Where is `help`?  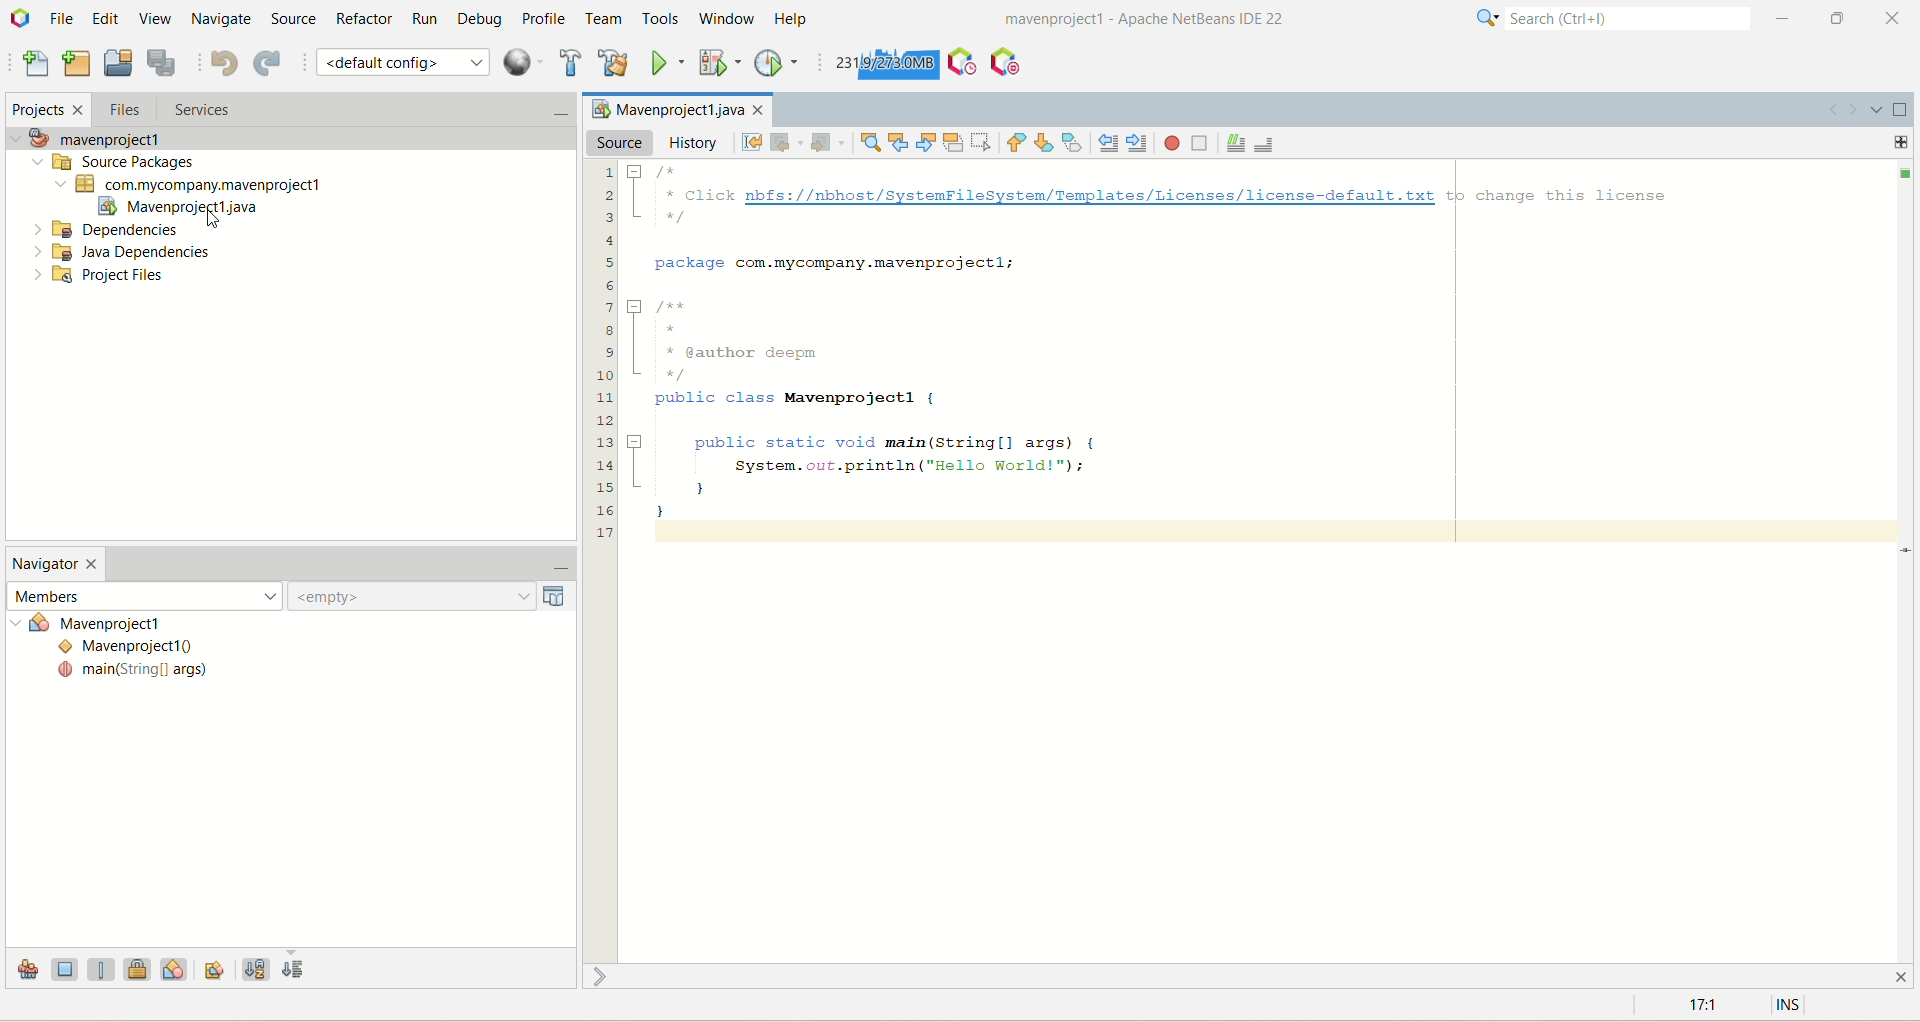 help is located at coordinates (796, 18).